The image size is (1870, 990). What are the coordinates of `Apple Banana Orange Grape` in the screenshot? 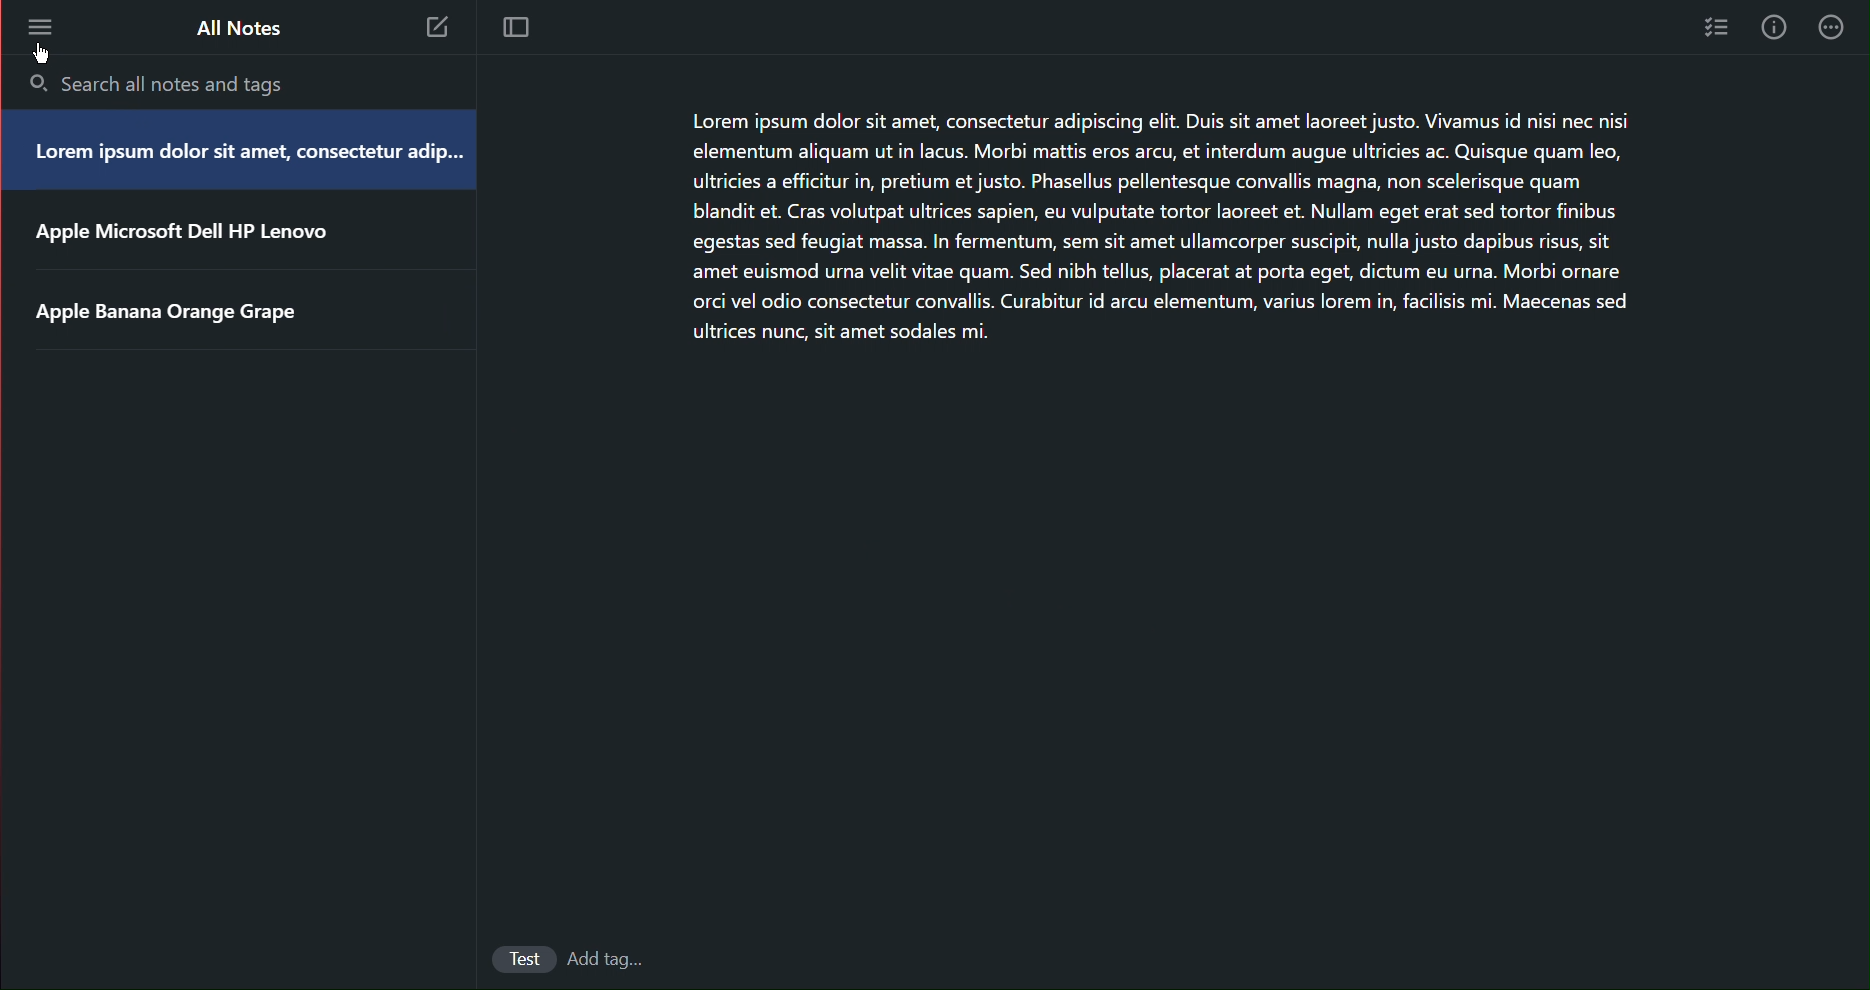 It's located at (175, 313).